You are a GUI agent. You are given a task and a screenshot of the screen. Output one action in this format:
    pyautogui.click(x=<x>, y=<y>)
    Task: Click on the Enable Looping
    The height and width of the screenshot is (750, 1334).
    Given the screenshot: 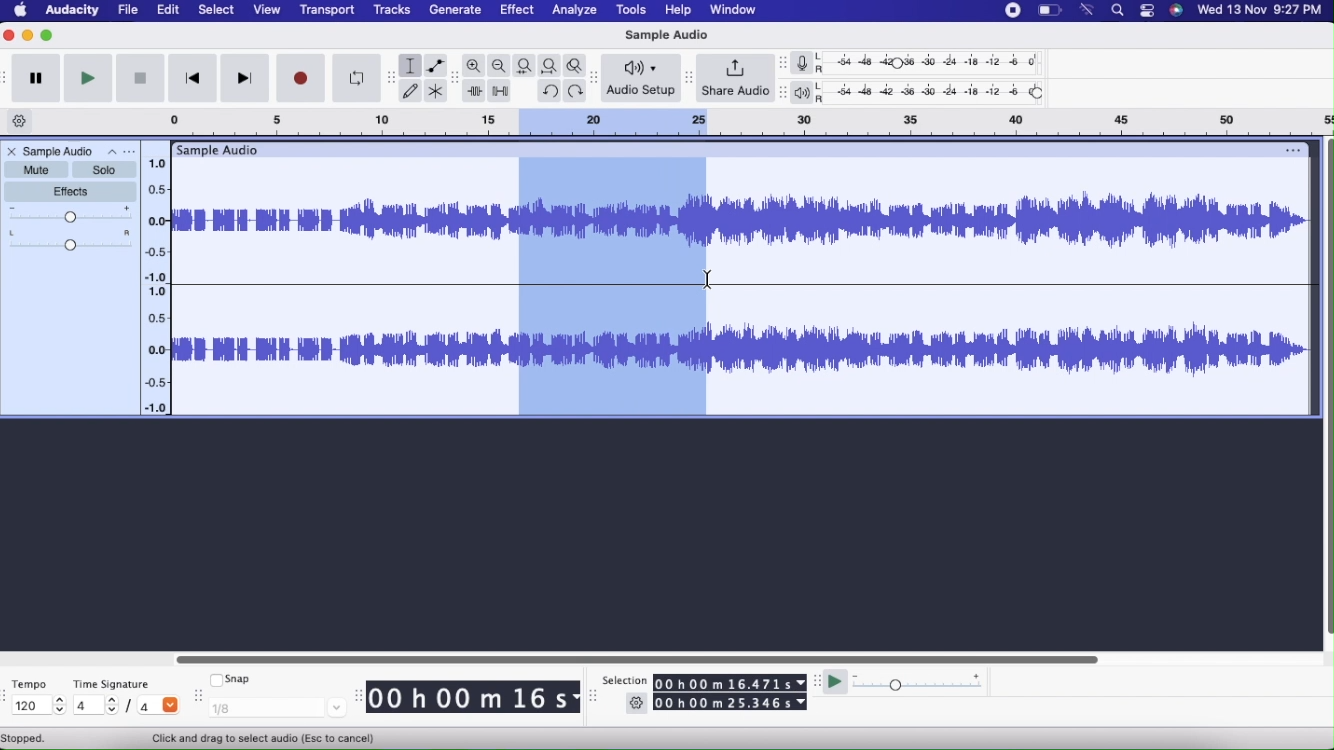 What is the action you would take?
    pyautogui.click(x=356, y=79)
    